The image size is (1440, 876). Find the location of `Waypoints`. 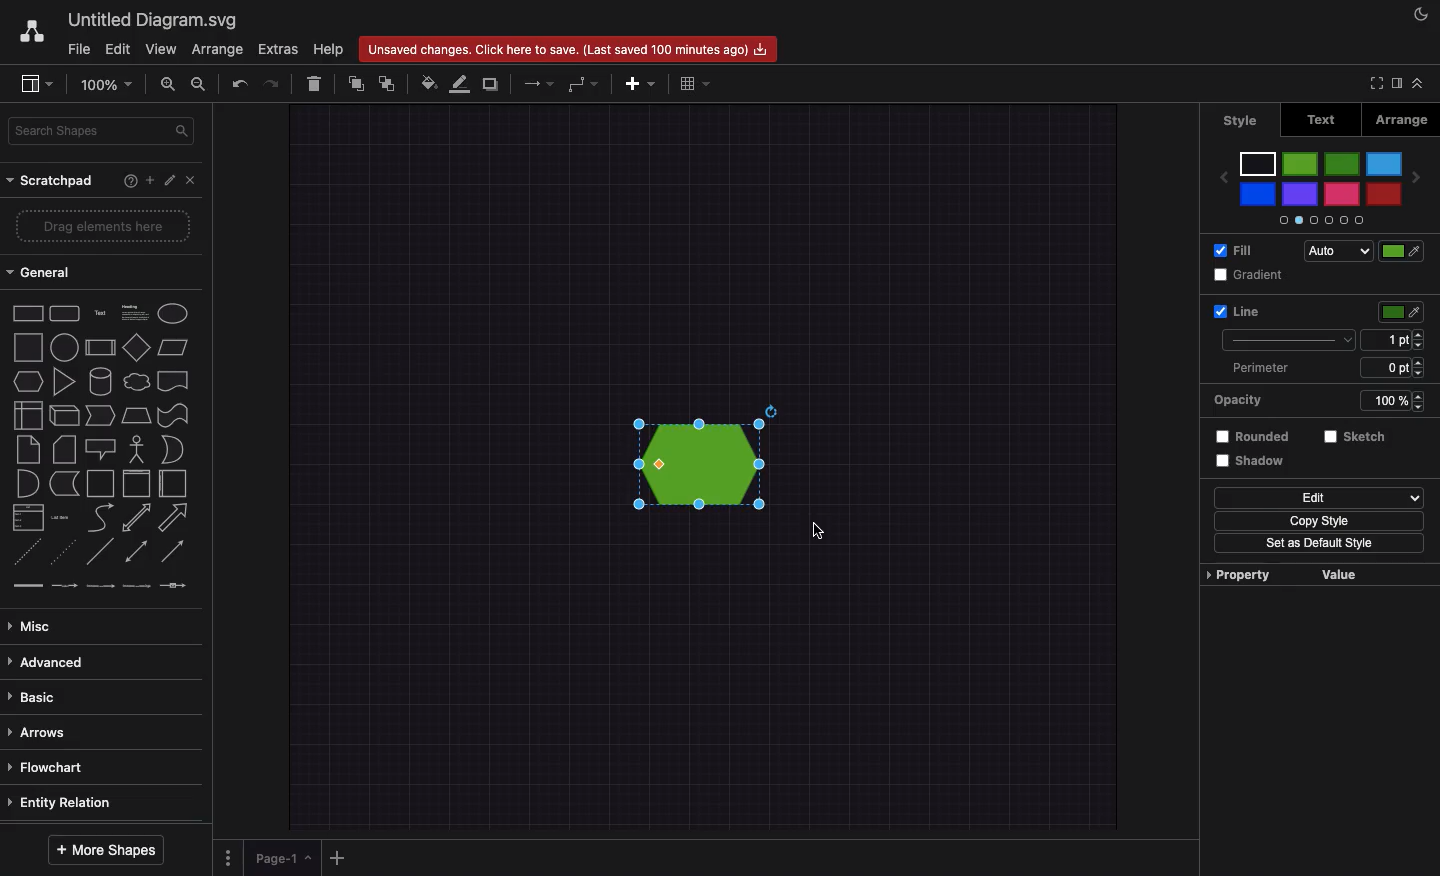

Waypoints is located at coordinates (585, 84).